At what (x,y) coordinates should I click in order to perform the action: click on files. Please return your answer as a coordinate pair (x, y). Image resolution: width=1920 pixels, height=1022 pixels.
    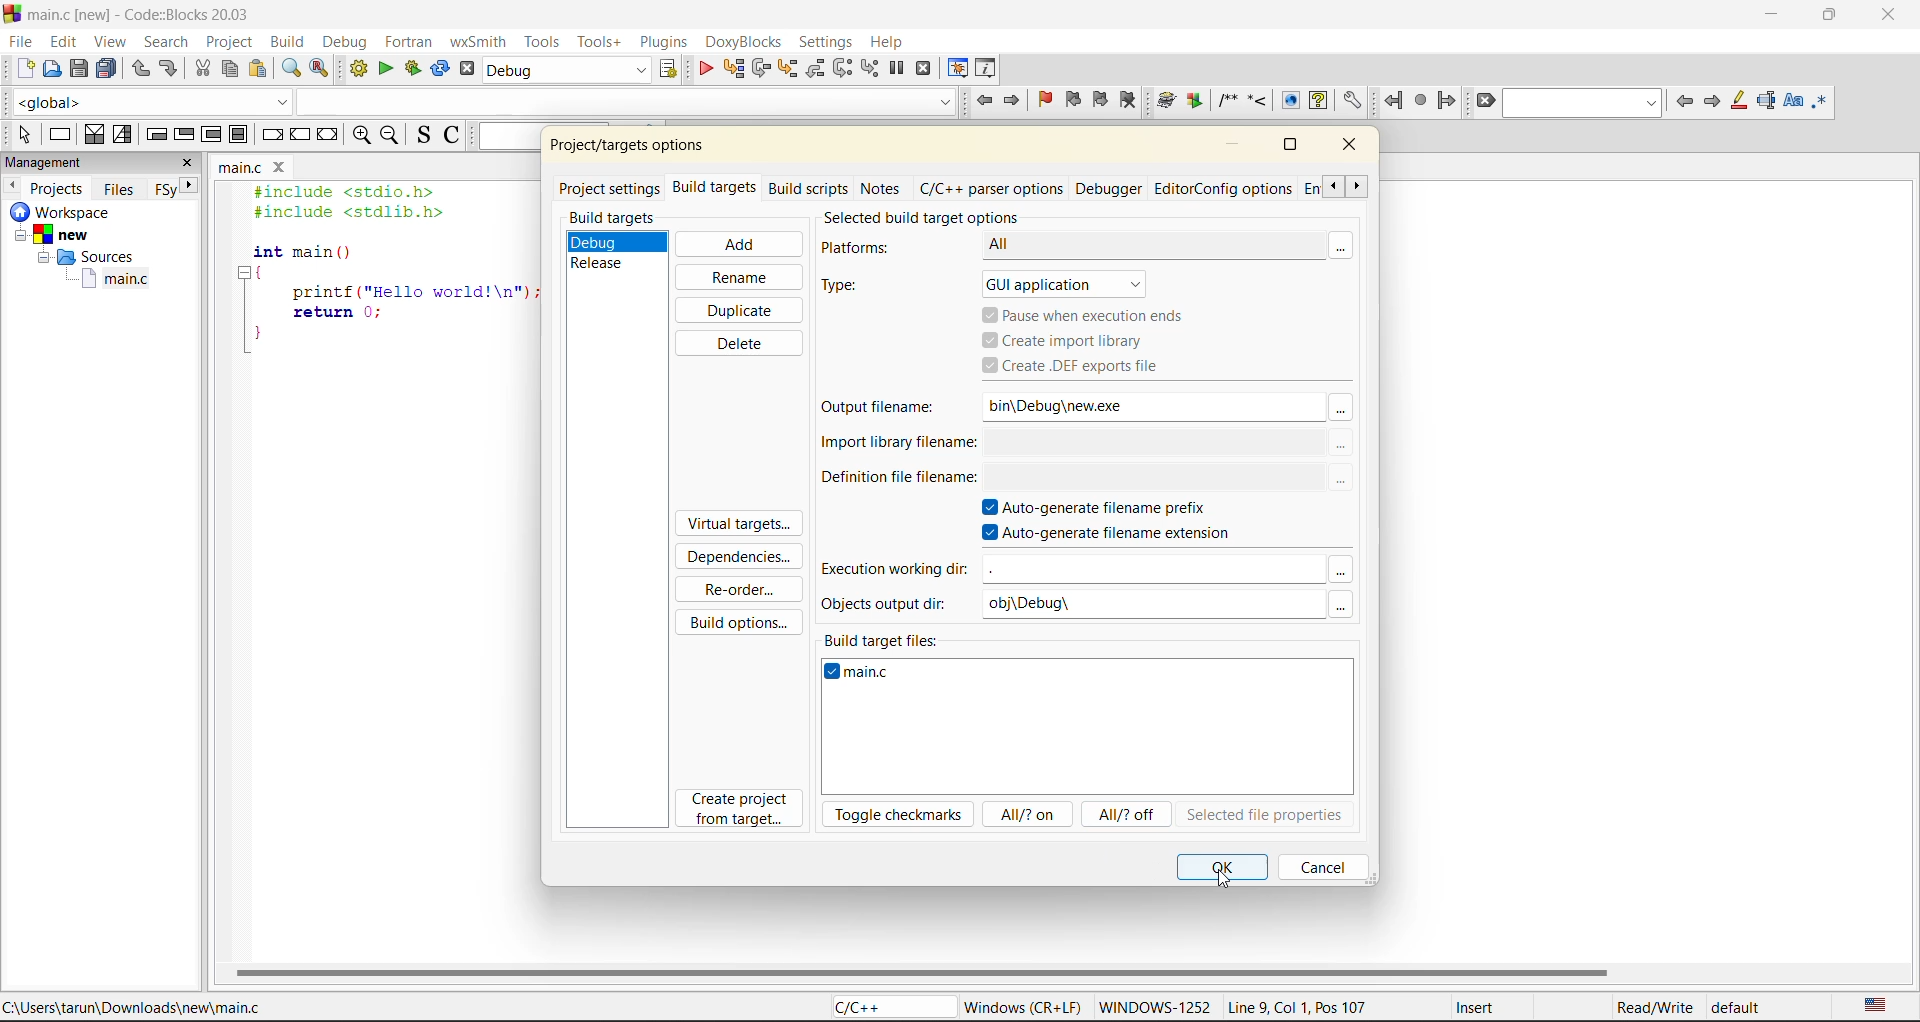
    Looking at the image, I should click on (120, 188).